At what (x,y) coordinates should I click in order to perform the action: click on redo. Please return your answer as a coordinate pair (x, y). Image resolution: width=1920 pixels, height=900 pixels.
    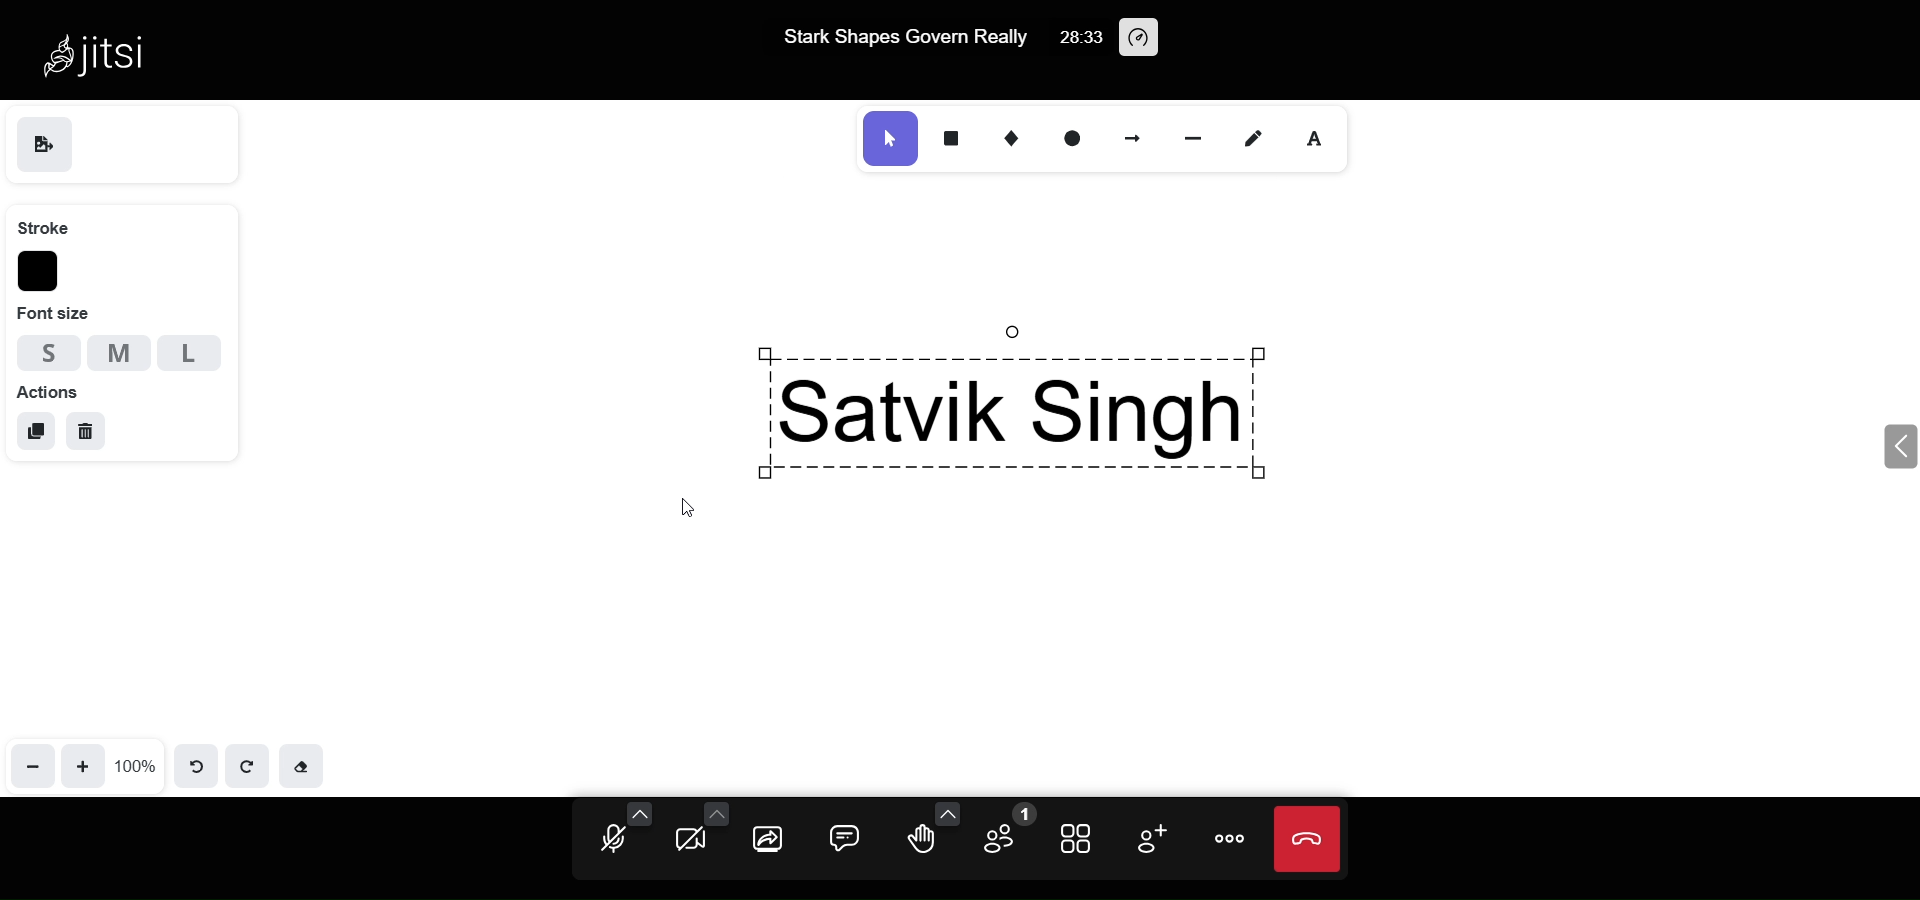
    Looking at the image, I should click on (244, 764).